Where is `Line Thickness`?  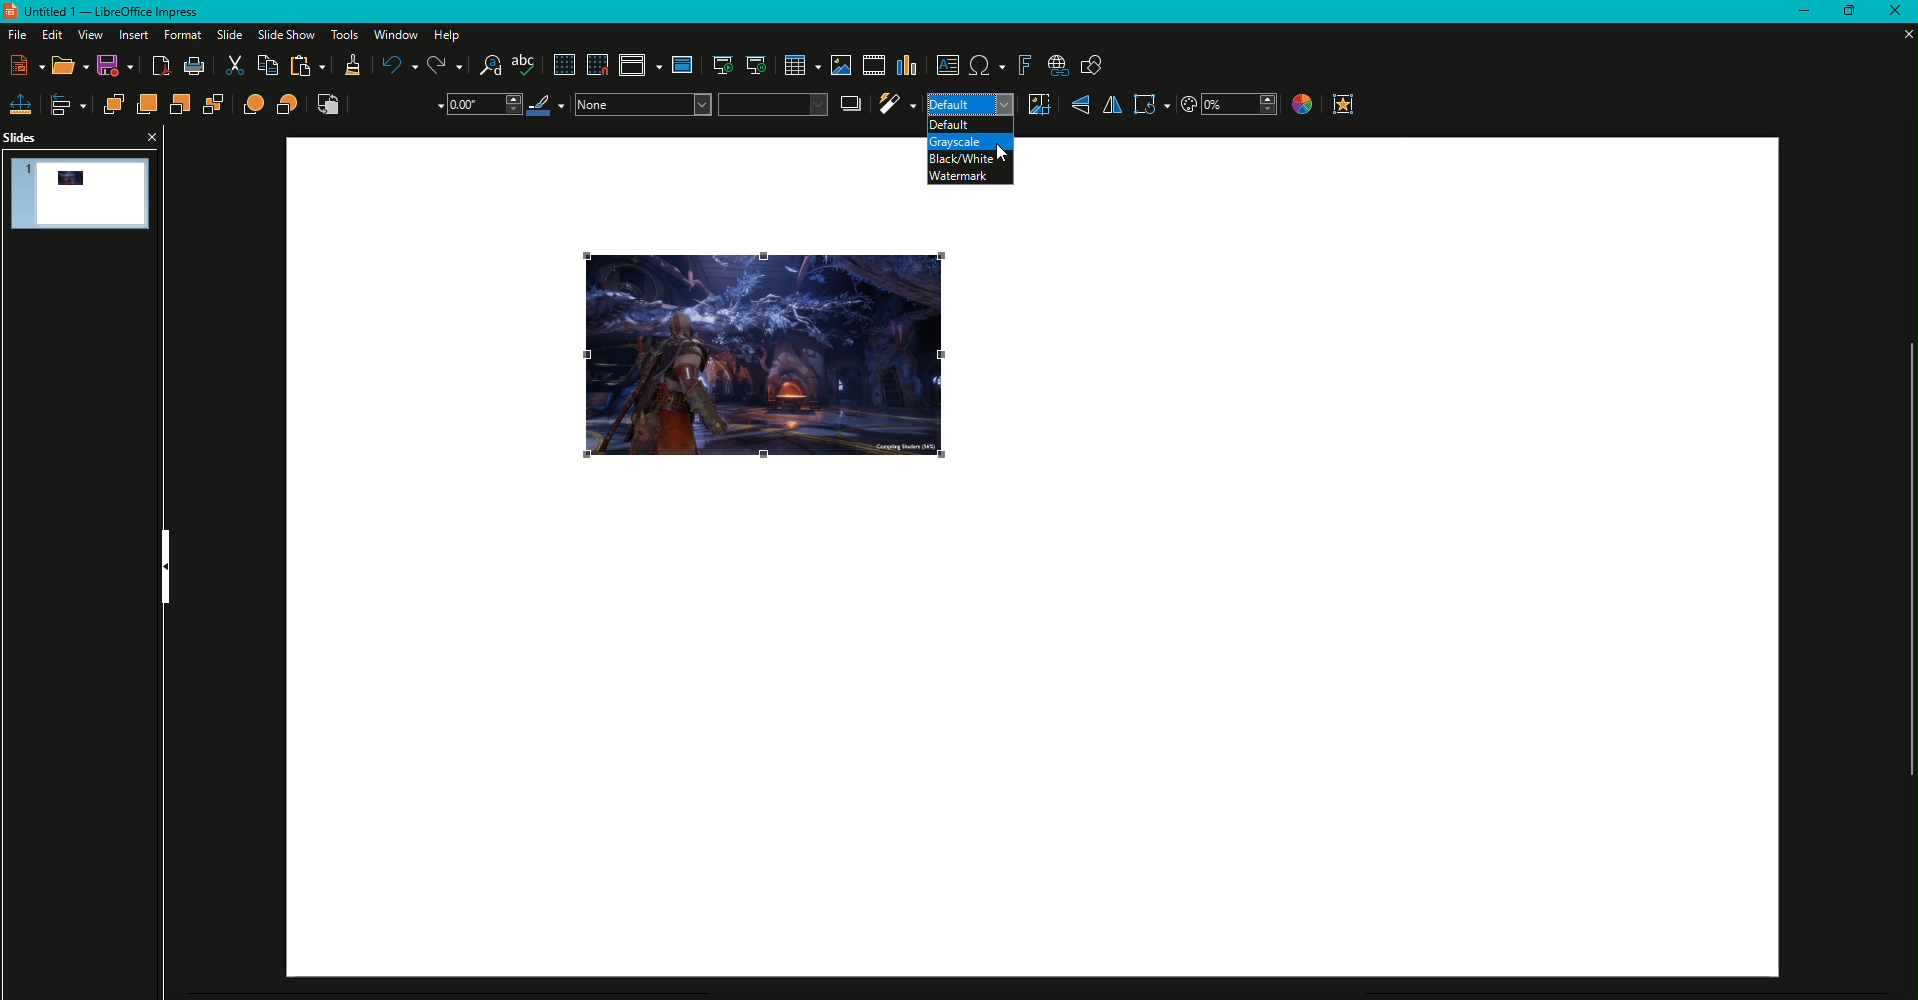
Line Thickness is located at coordinates (482, 105).